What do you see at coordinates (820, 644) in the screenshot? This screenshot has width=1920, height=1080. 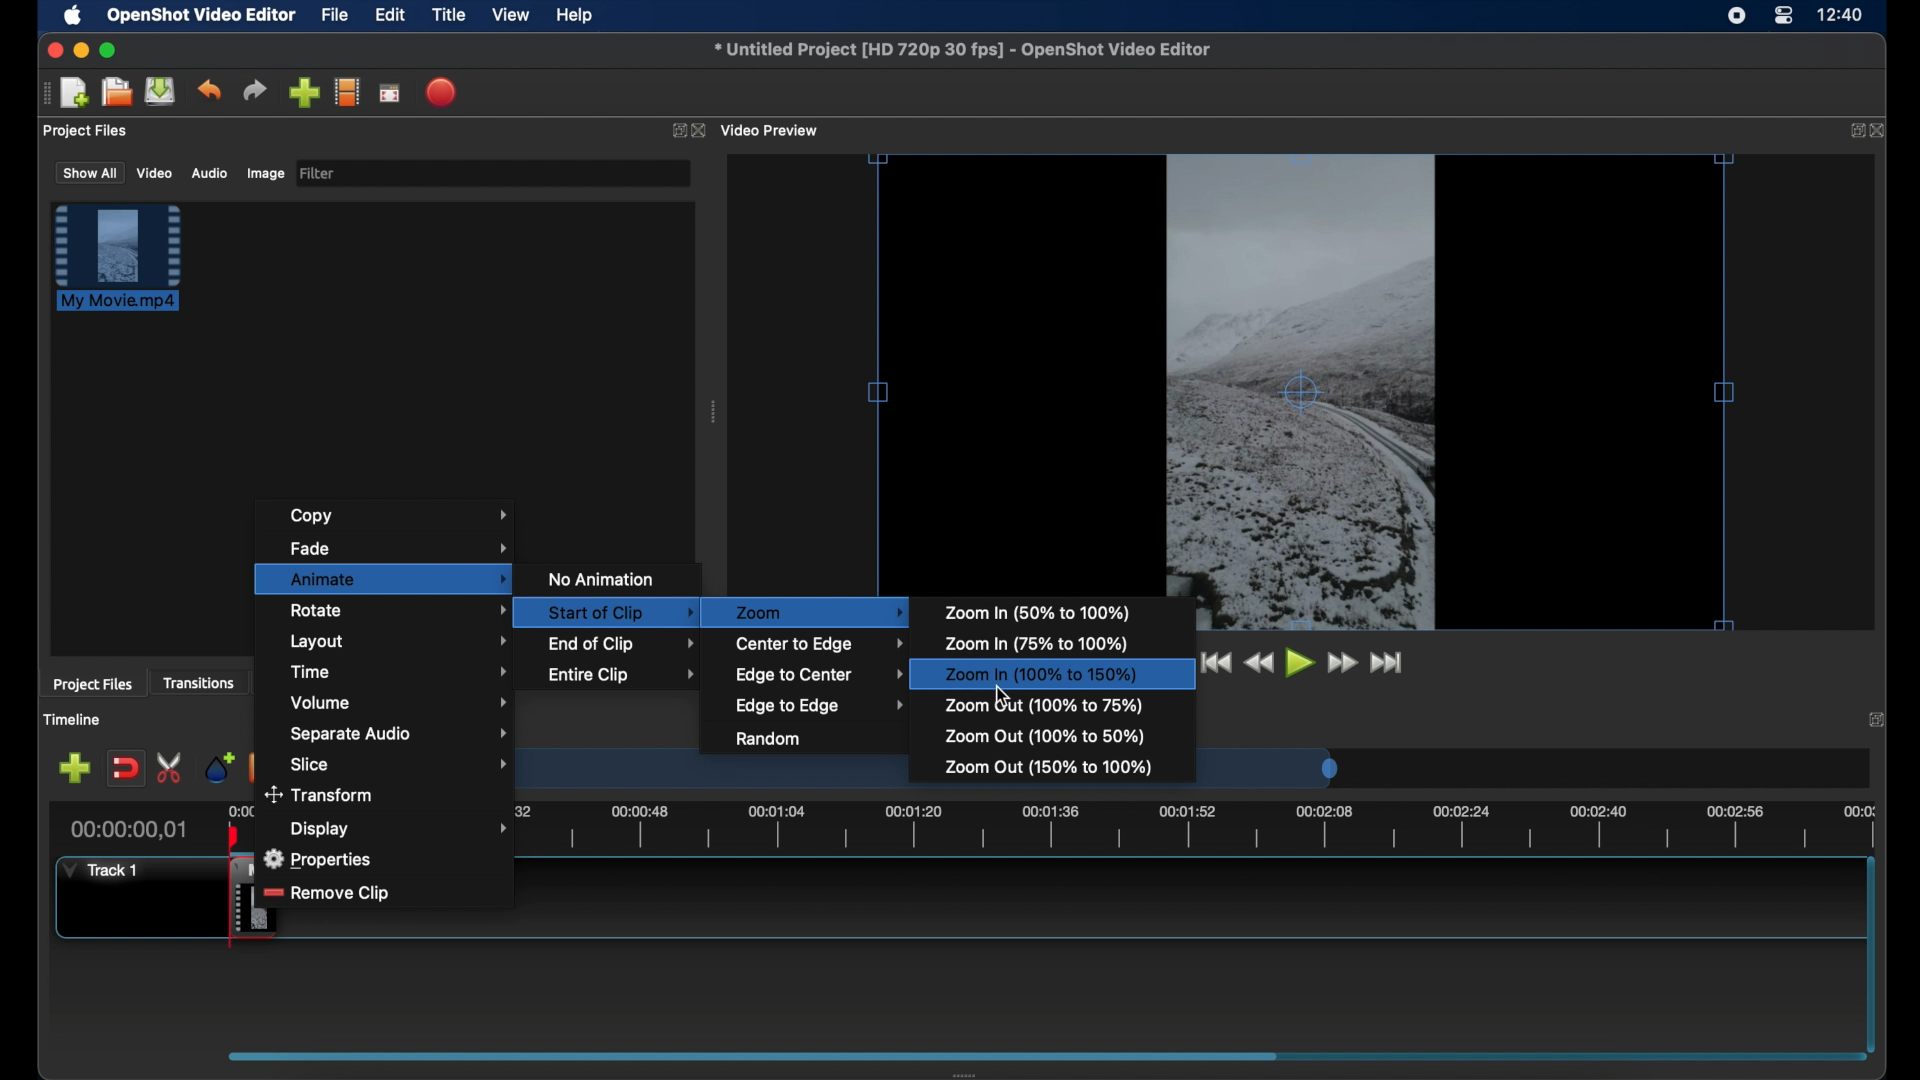 I see `center to edge  menu` at bounding box center [820, 644].